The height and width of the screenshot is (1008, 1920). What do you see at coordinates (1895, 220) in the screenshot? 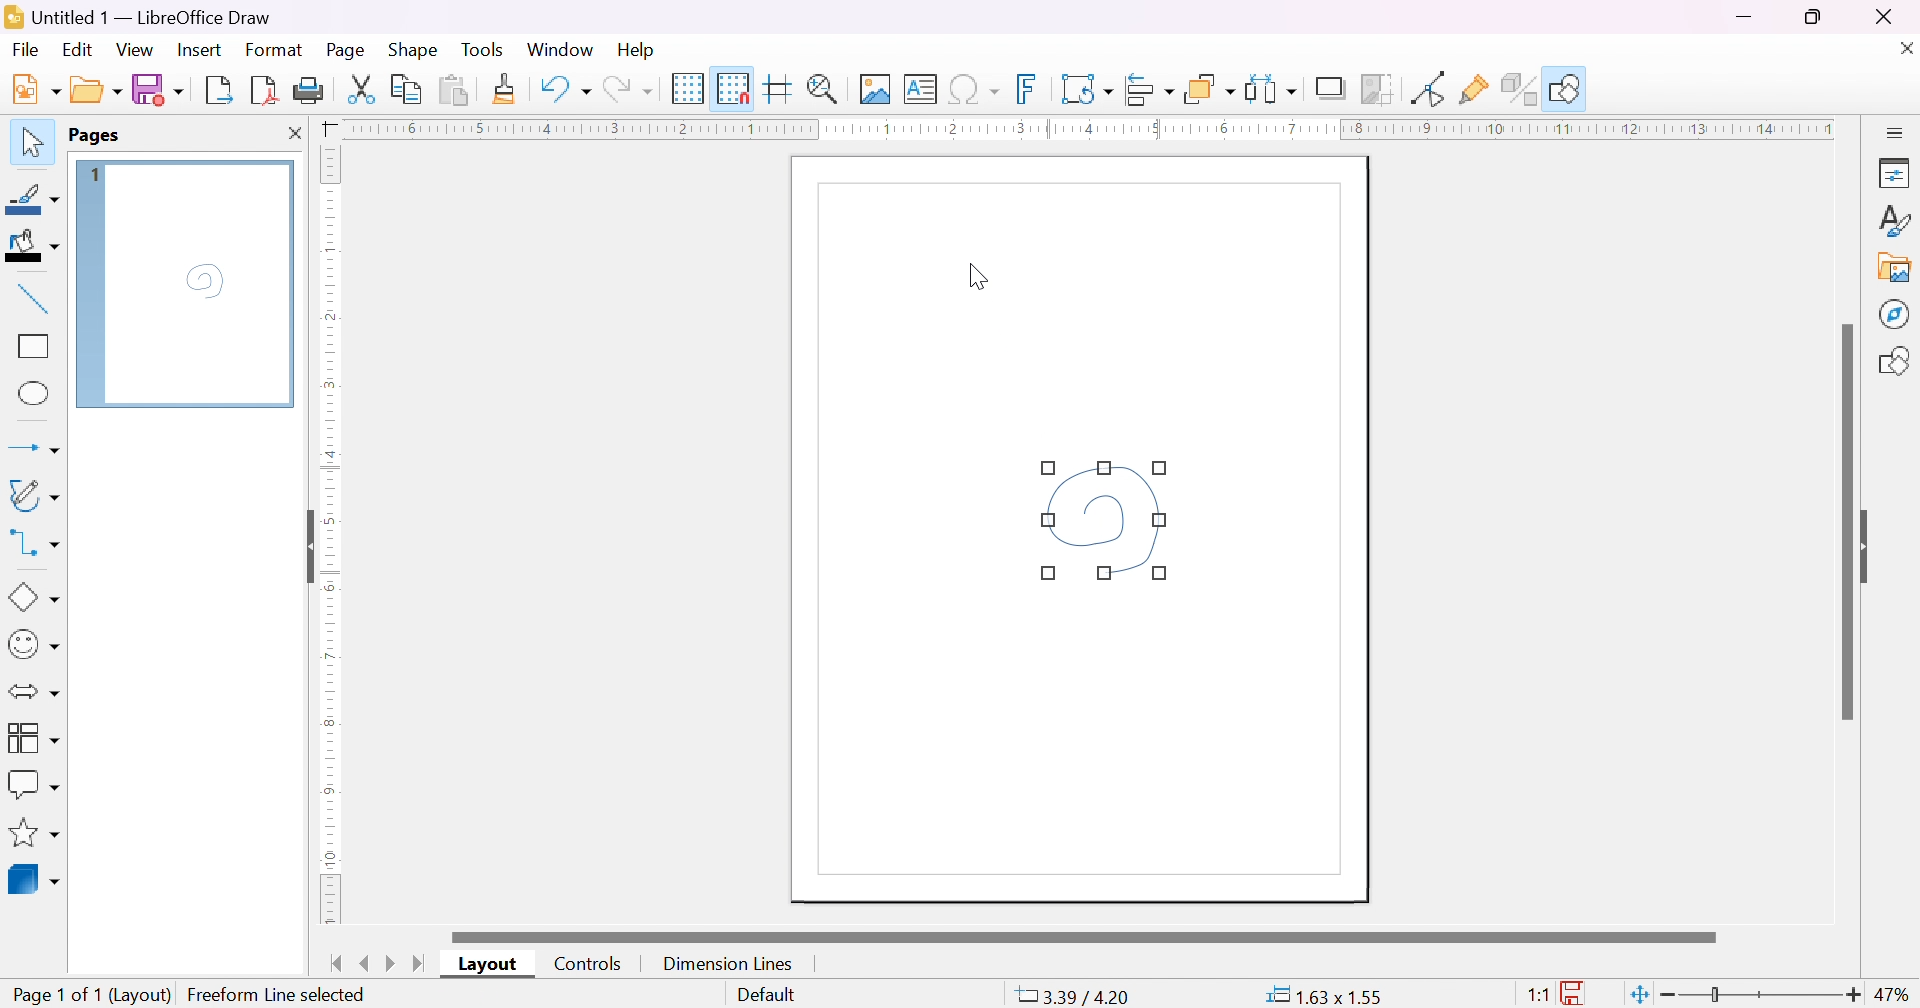
I see `styles` at bounding box center [1895, 220].